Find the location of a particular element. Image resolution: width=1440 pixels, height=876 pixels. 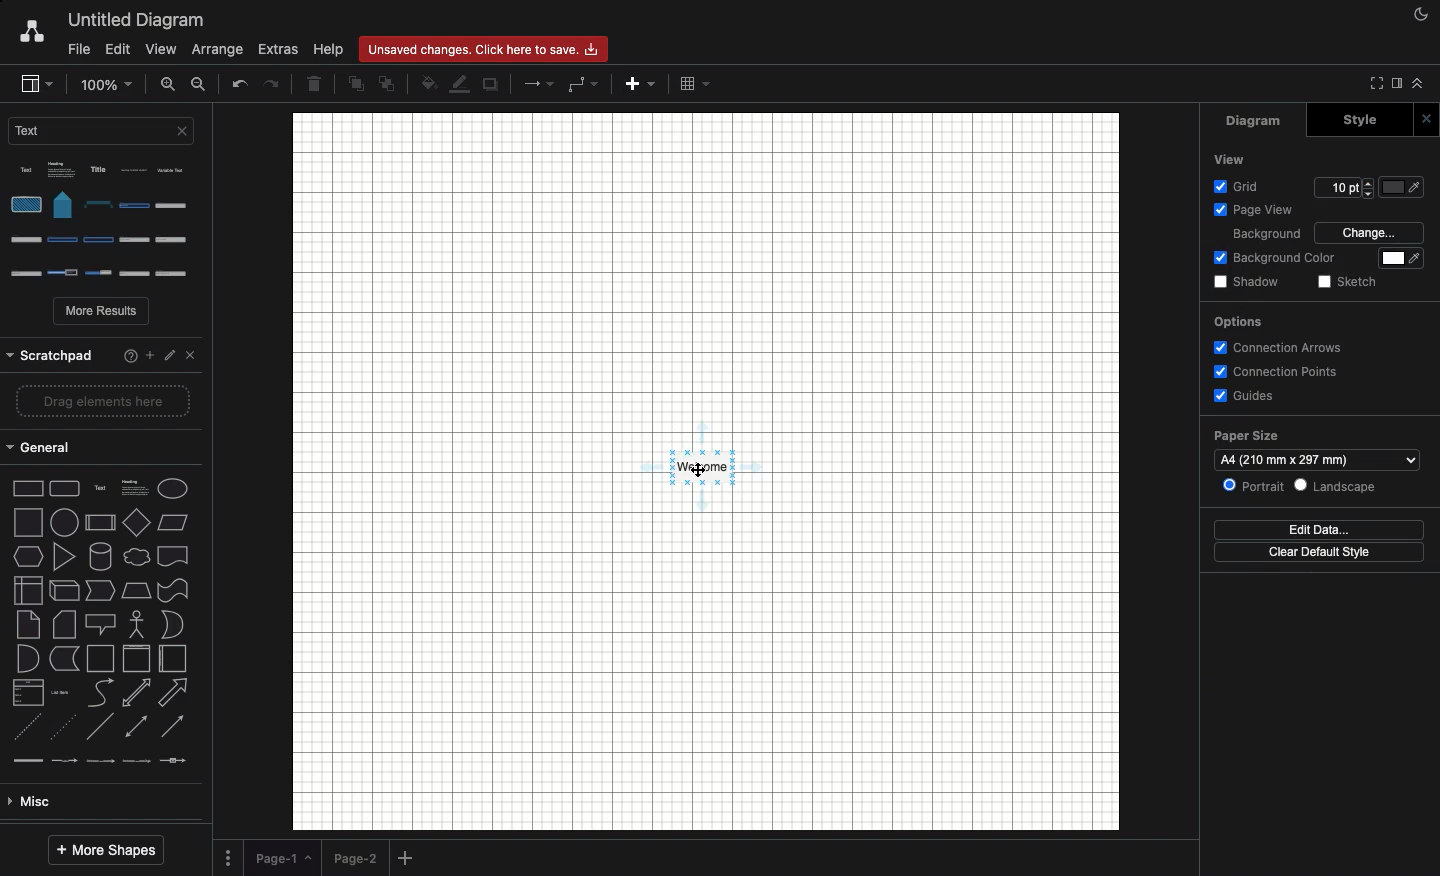

shape is located at coordinates (104, 516).